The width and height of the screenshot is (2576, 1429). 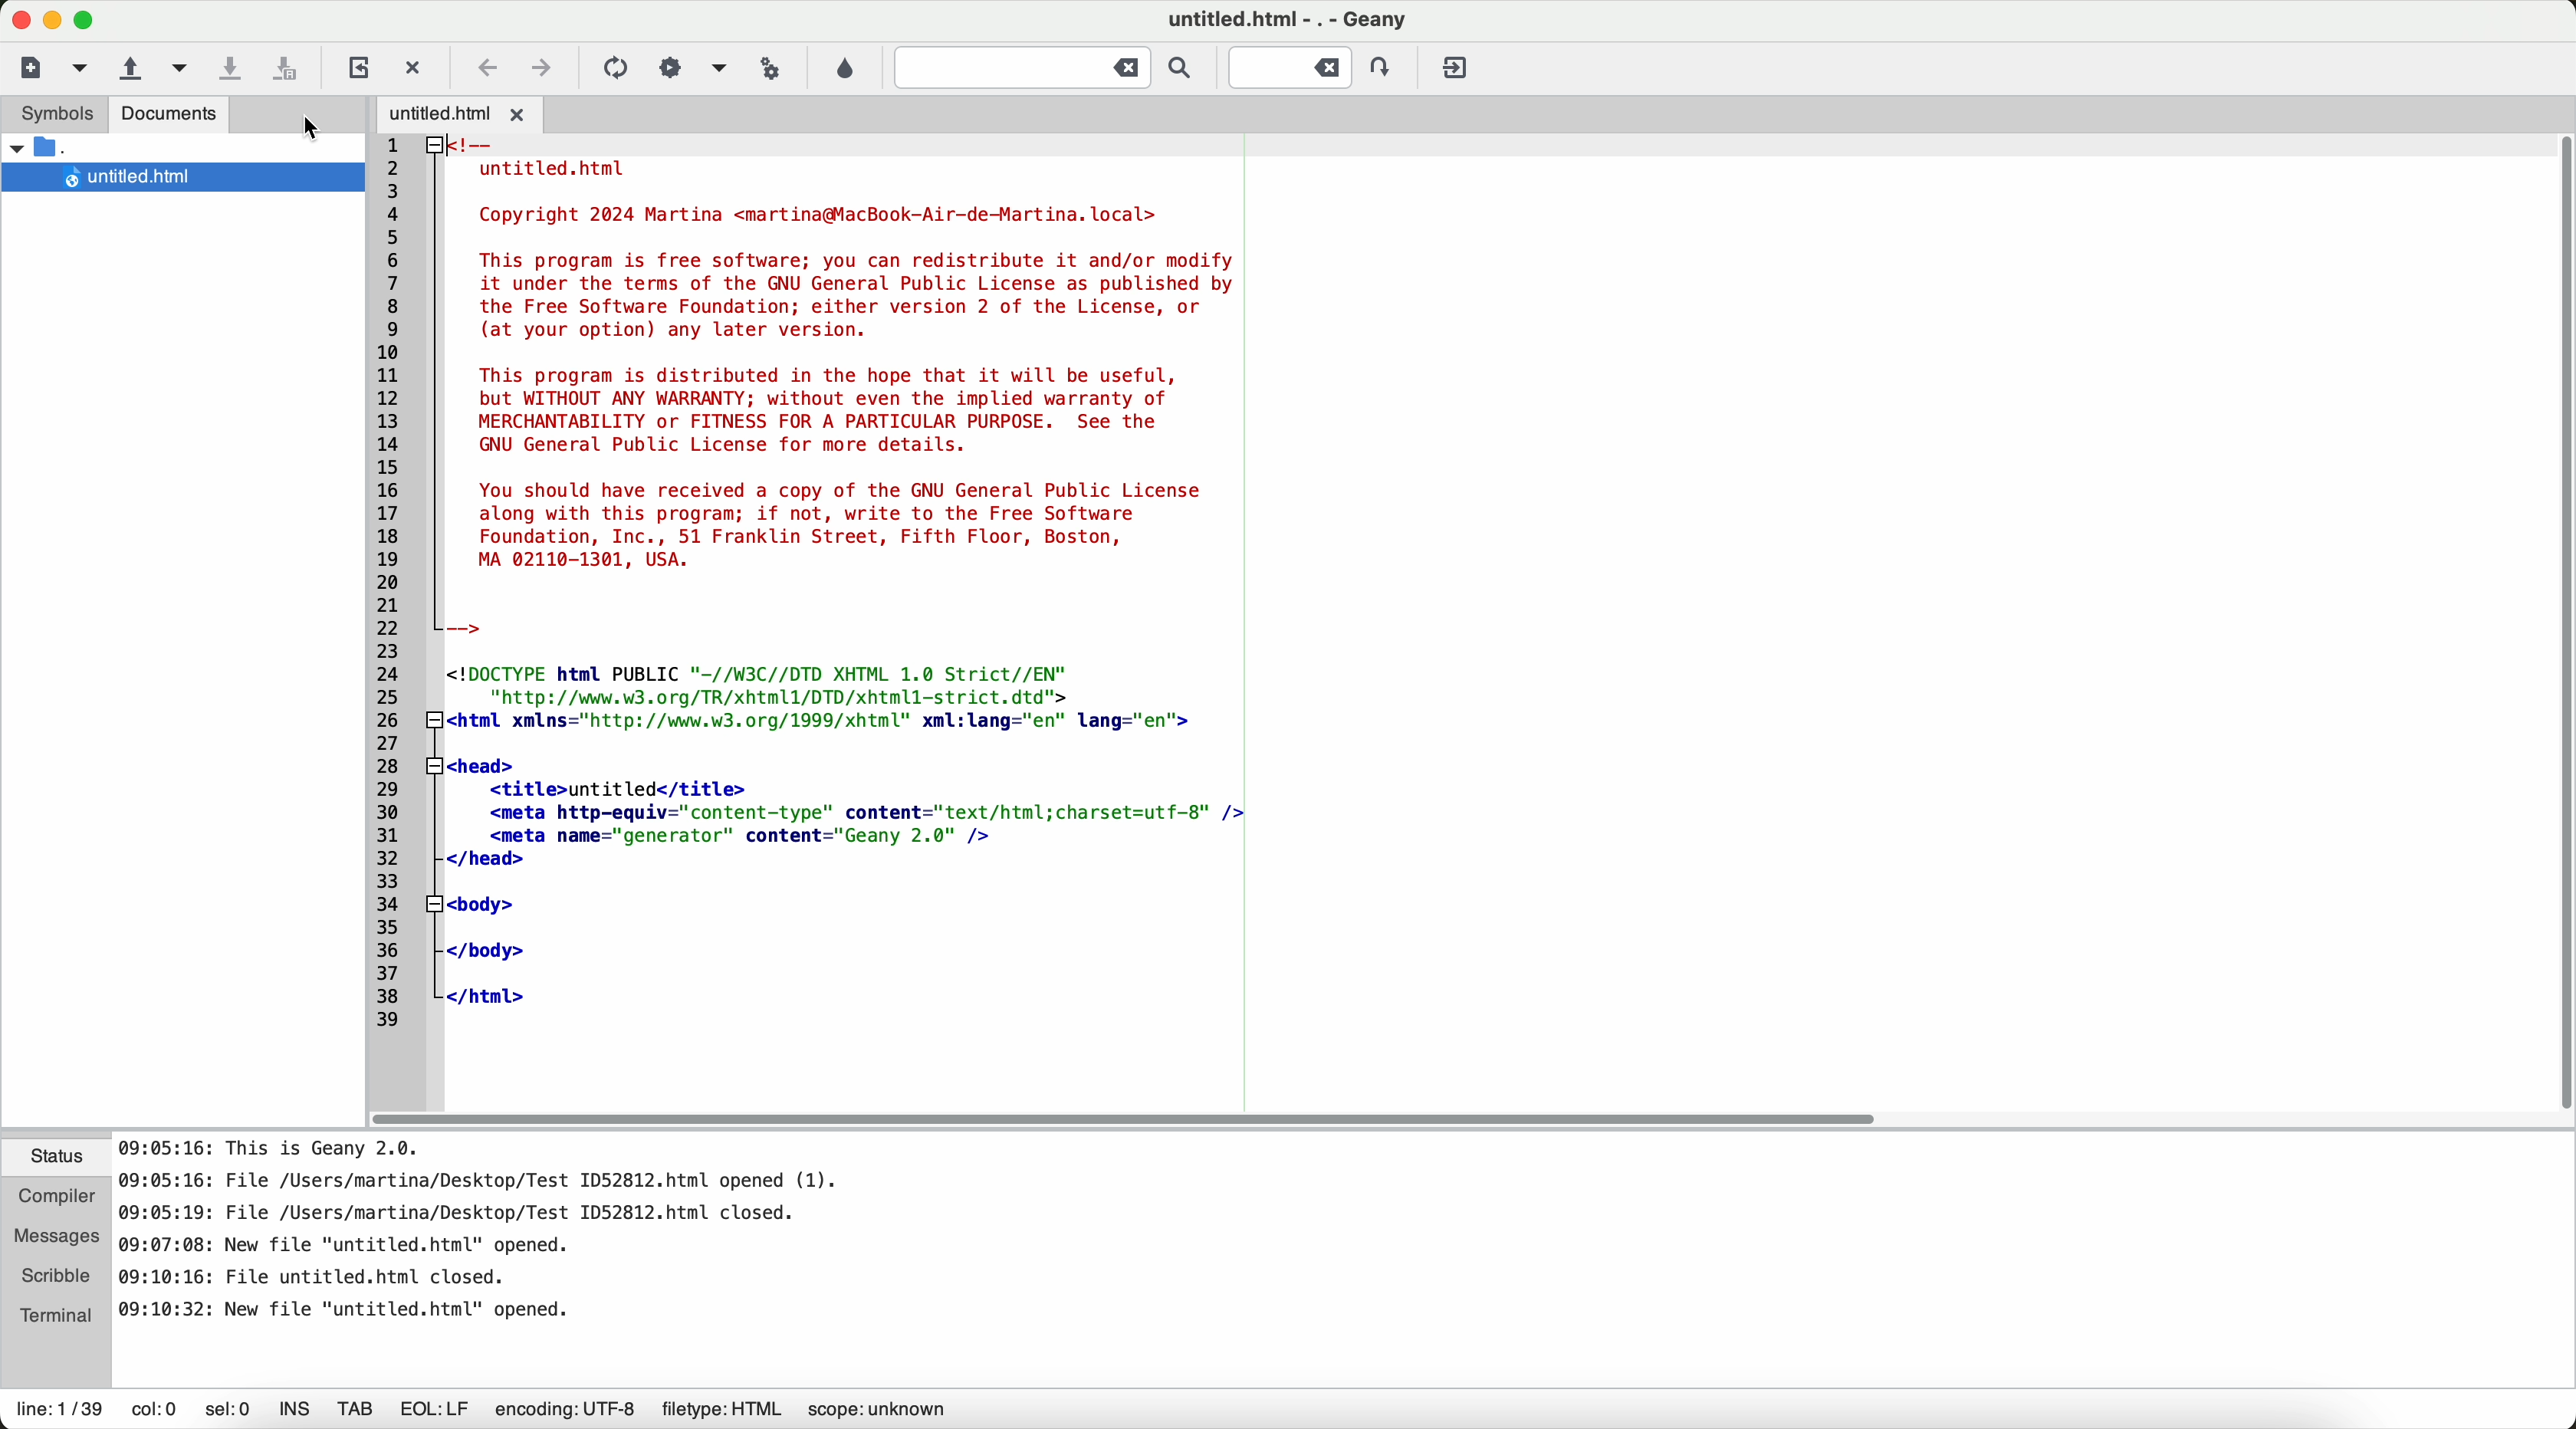 I want to click on choose more build actions, so click(x=721, y=72).